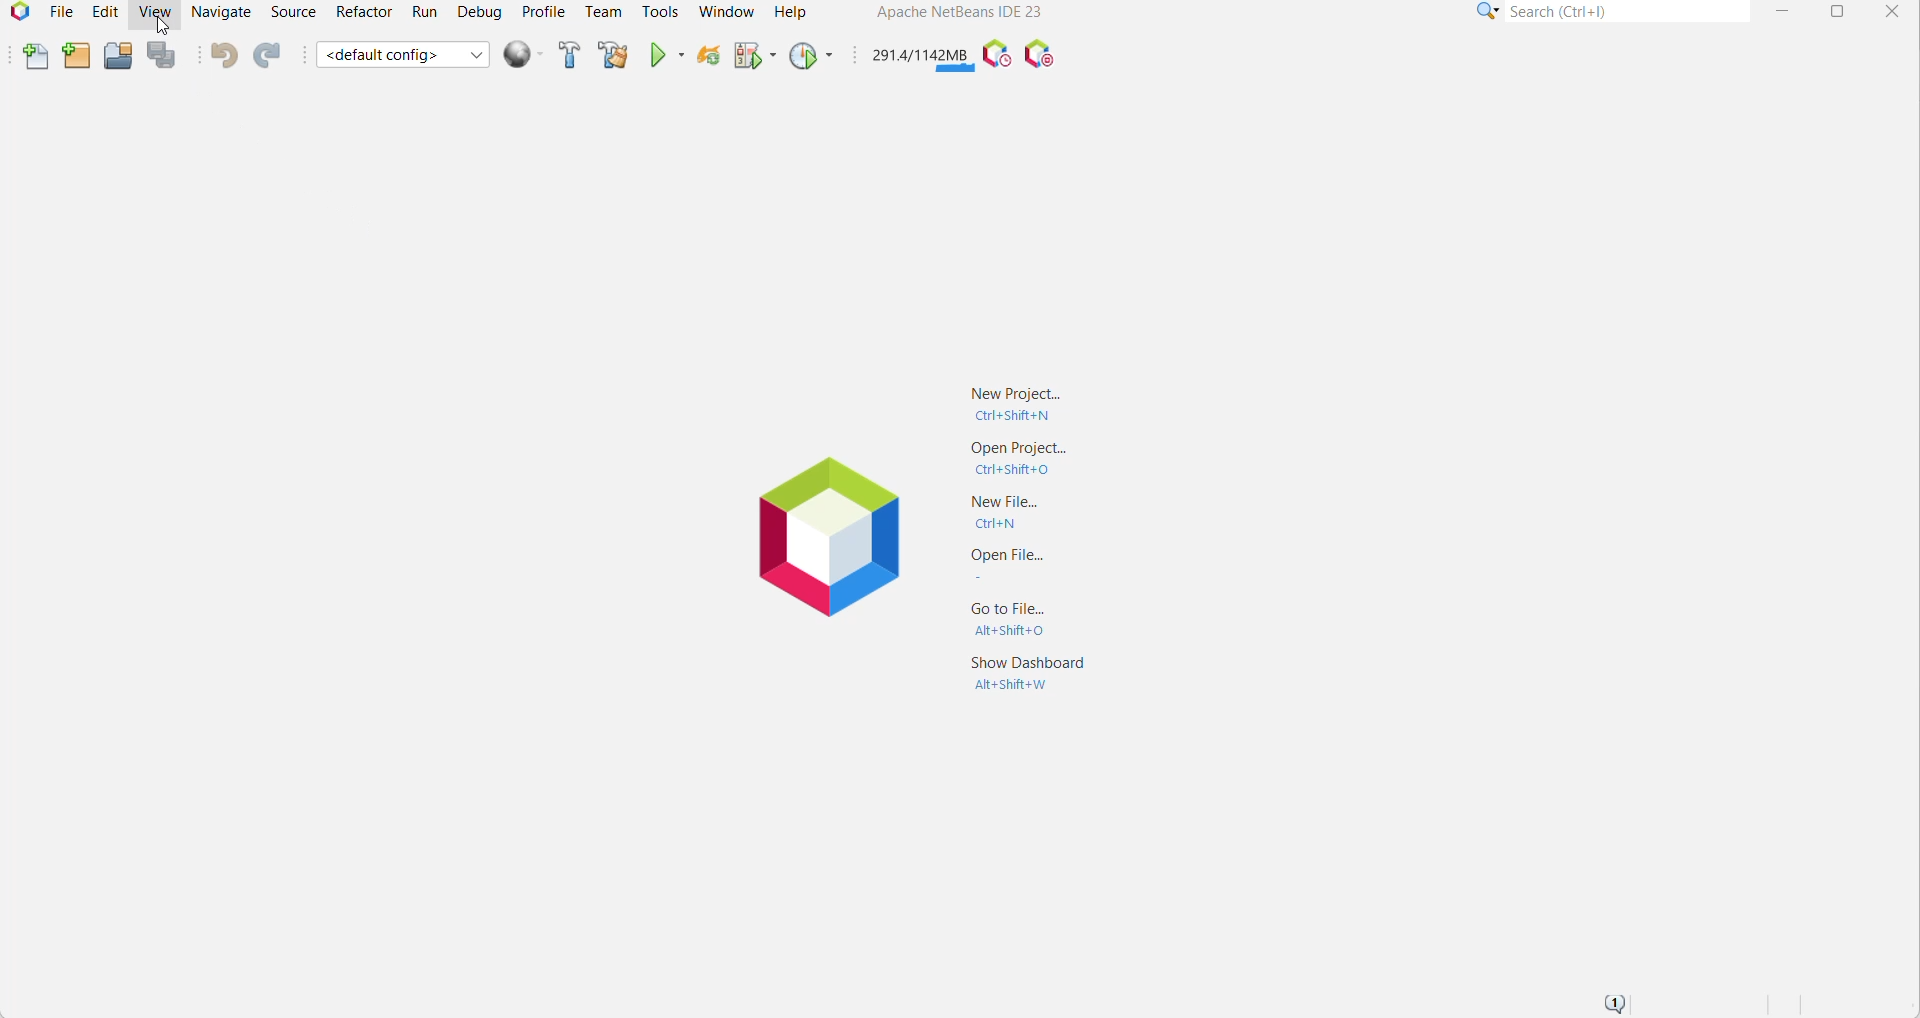  I want to click on Open Project, so click(117, 57).